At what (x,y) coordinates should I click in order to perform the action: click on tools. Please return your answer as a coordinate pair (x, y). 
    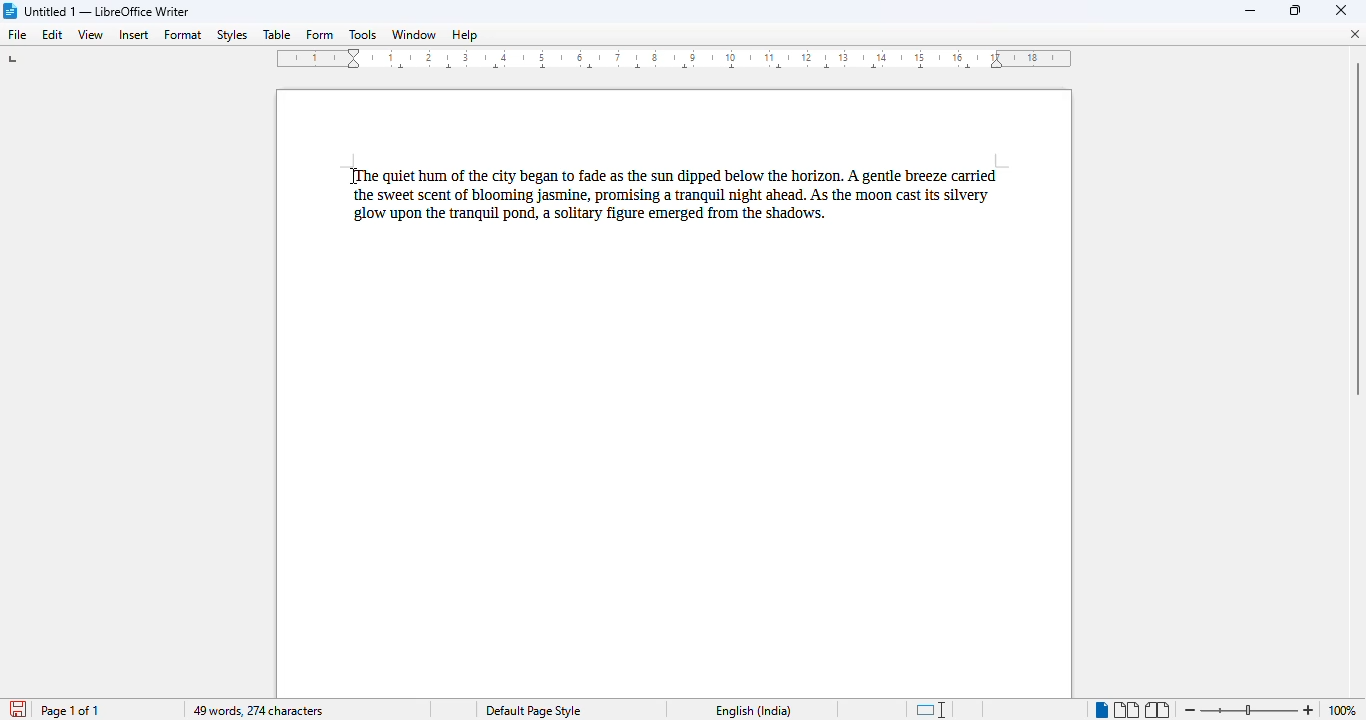
    Looking at the image, I should click on (363, 34).